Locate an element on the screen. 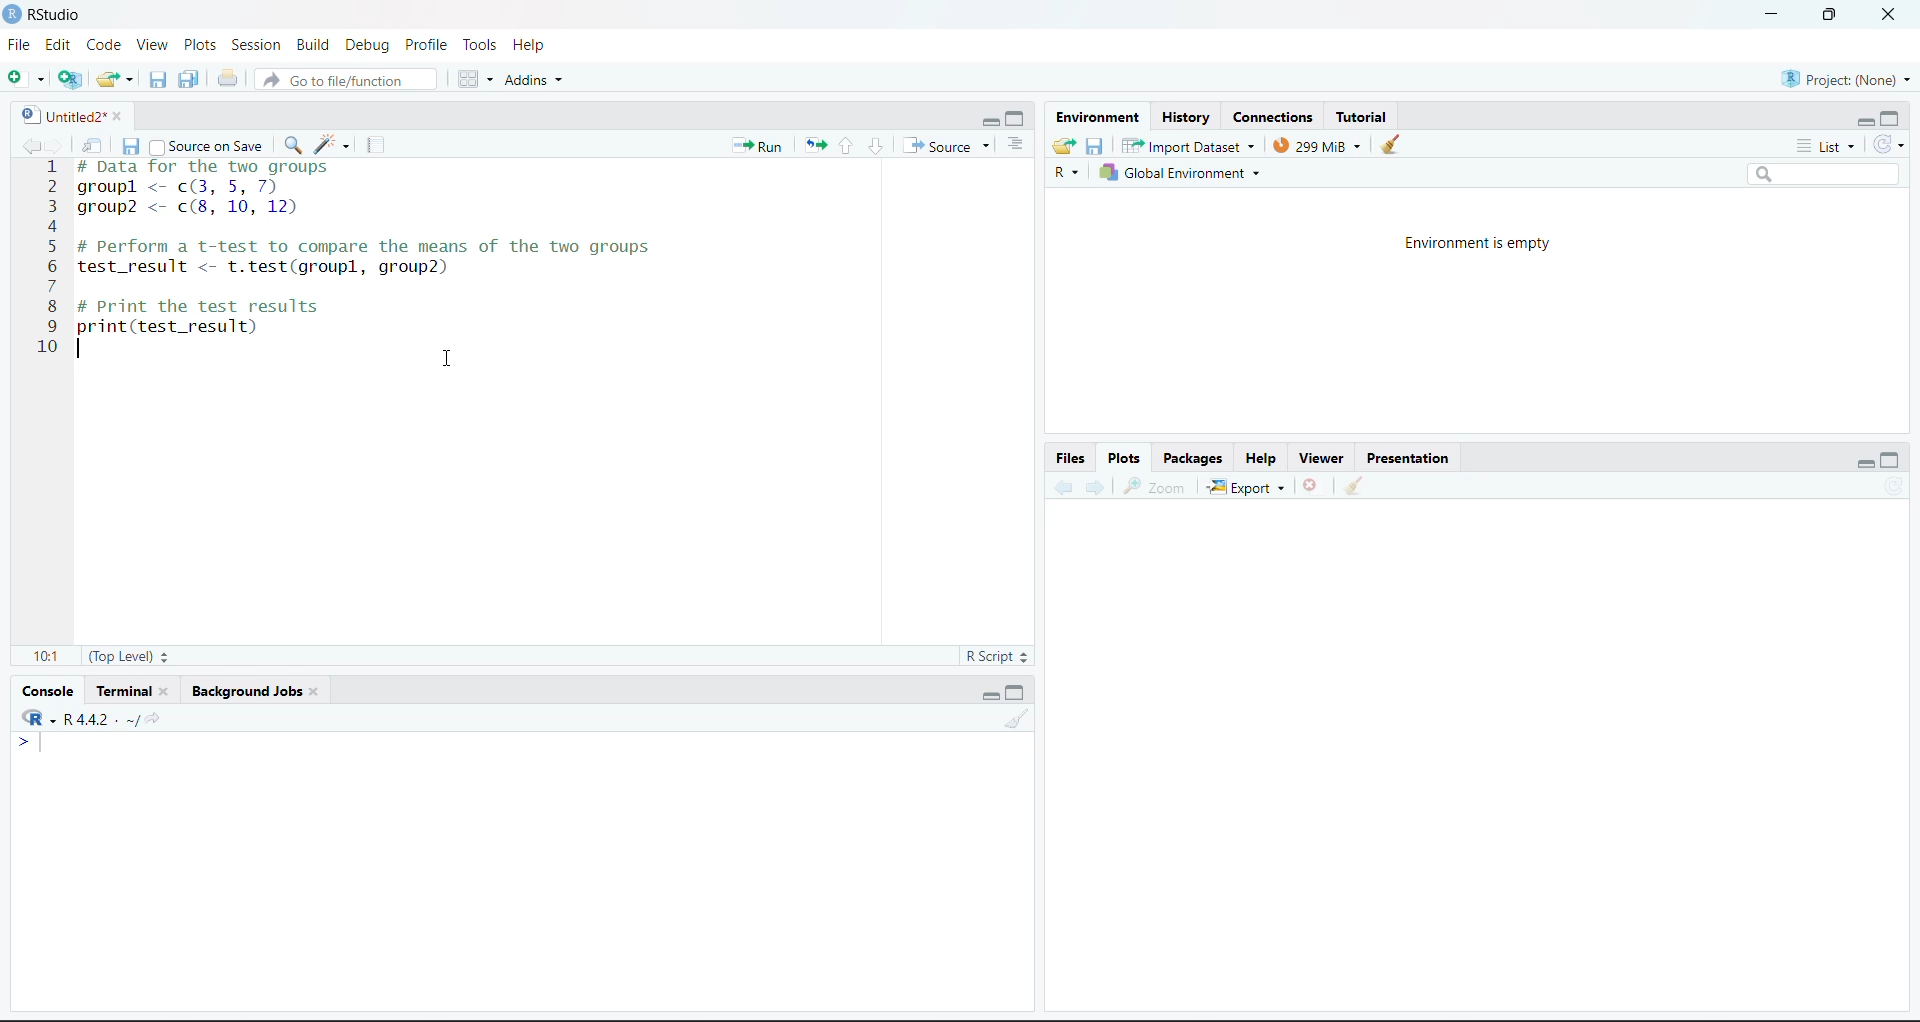  Session is located at coordinates (258, 44).